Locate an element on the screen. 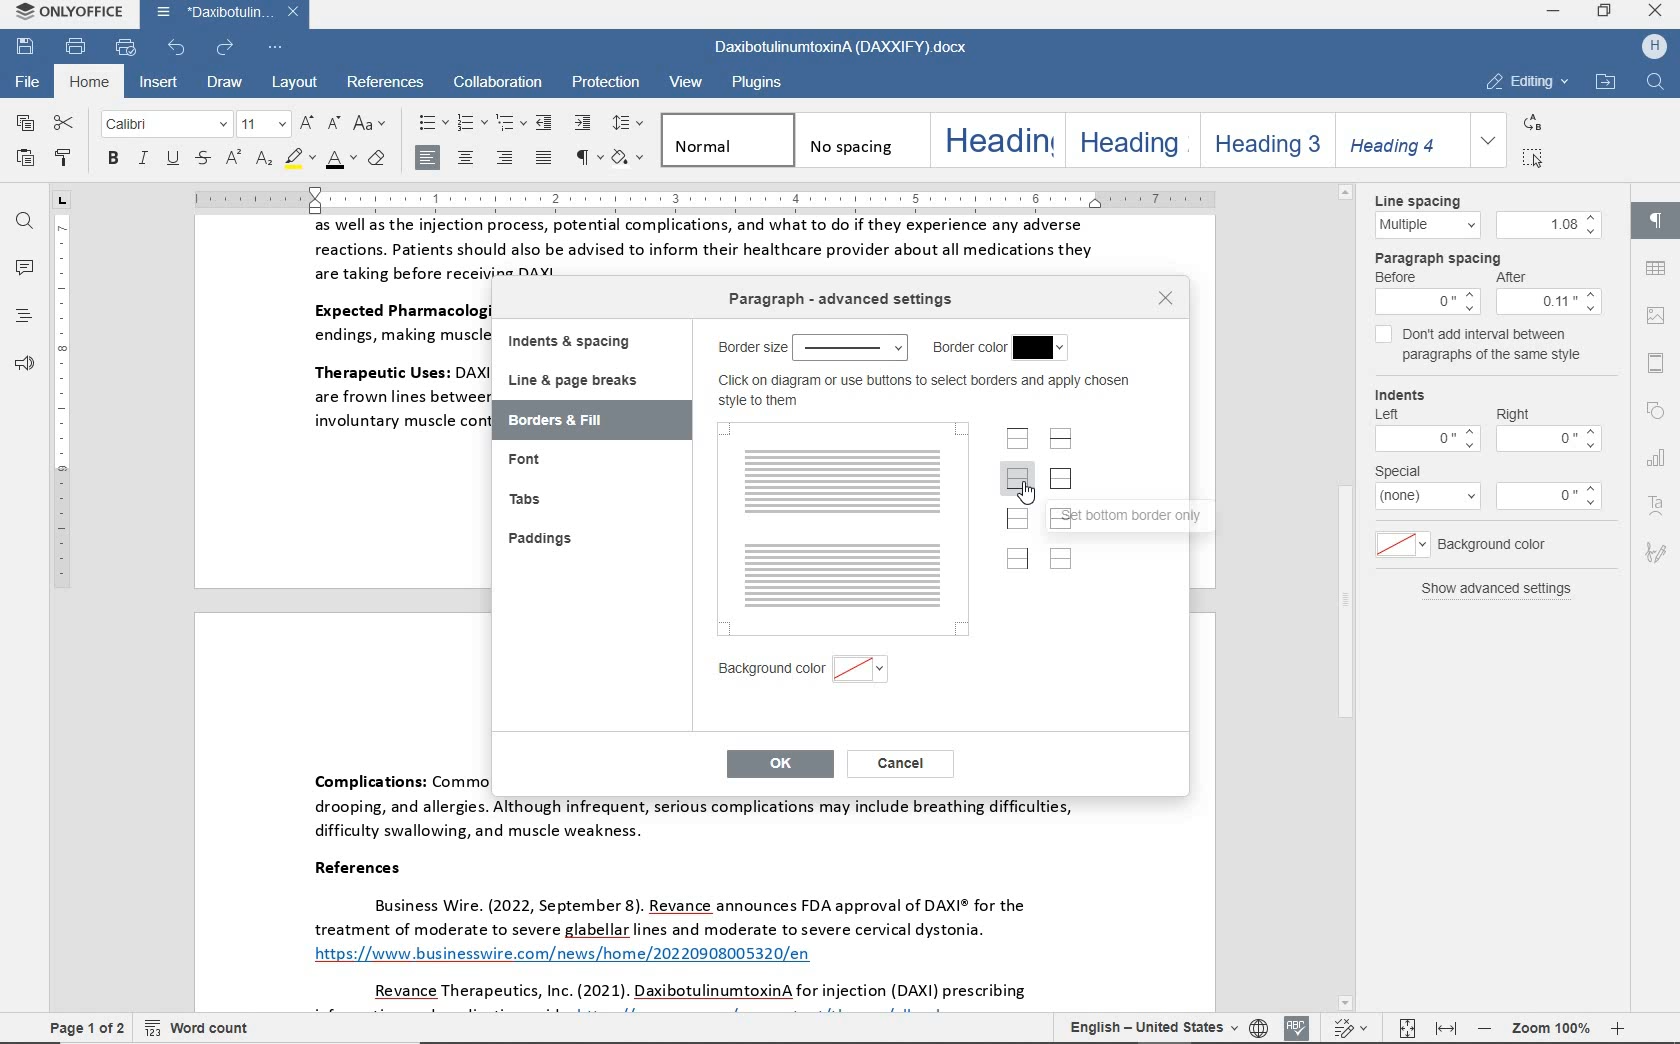 Image resolution: width=1680 pixels, height=1044 pixels. find is located at coordinates (1654, 84).